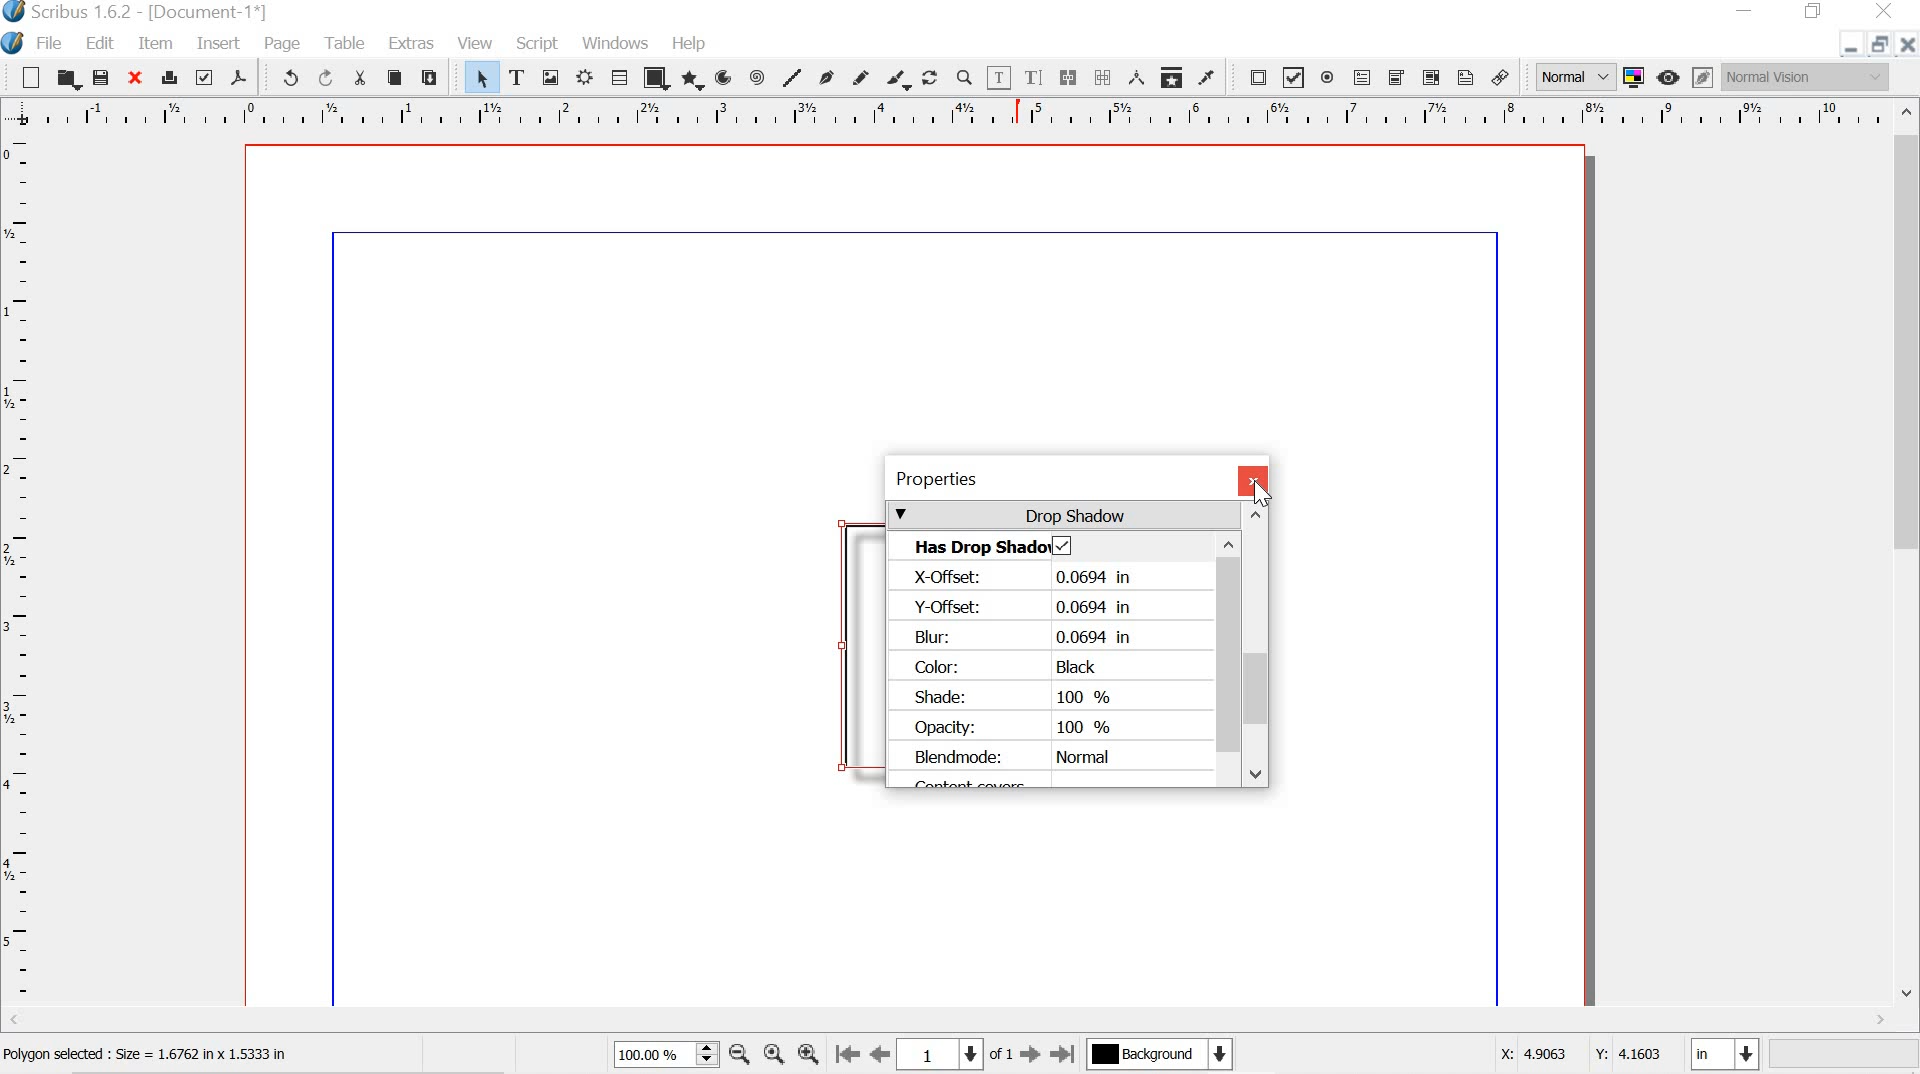 This screenshot has width=1920, height=1074. I want to click on Polygon selected : Size = 1.6762 in x 1.5333 in, so click(151, 1055).